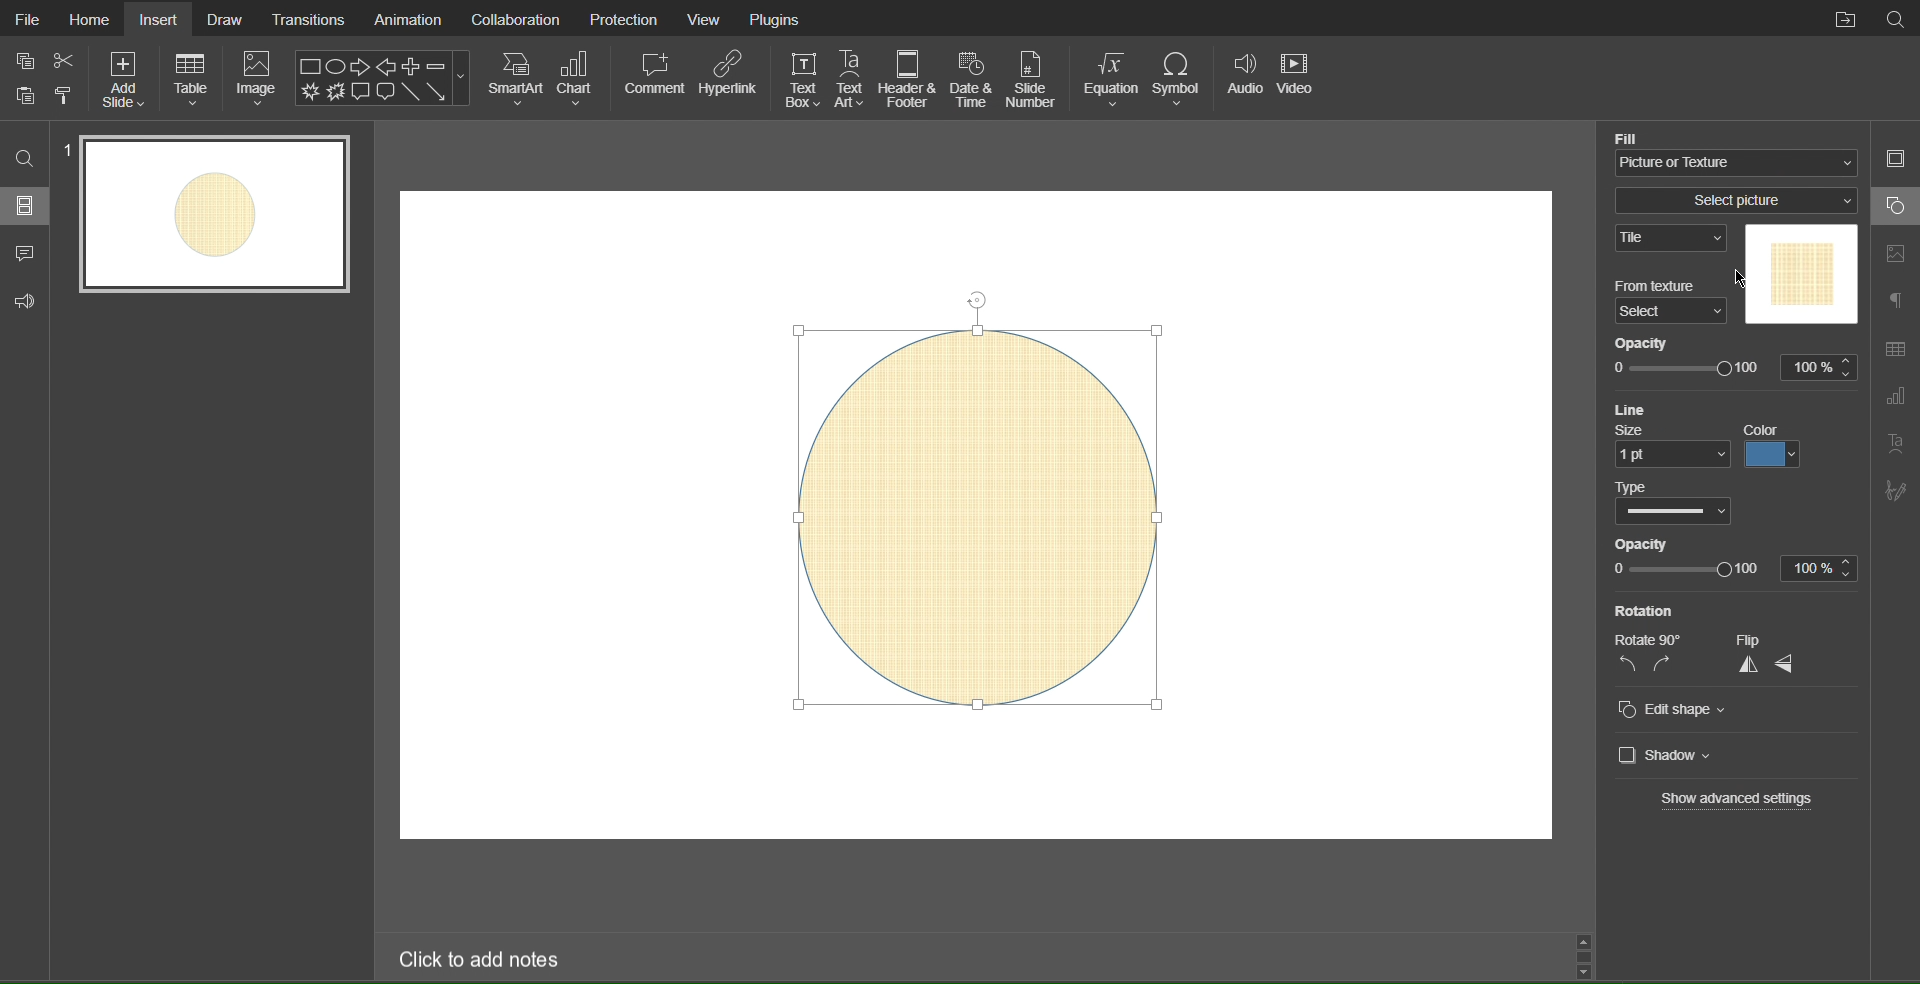 The image size is (1920, 984). Describe the element at coordinates (227, 18) in the screenshot. I see `Draw` at that location.